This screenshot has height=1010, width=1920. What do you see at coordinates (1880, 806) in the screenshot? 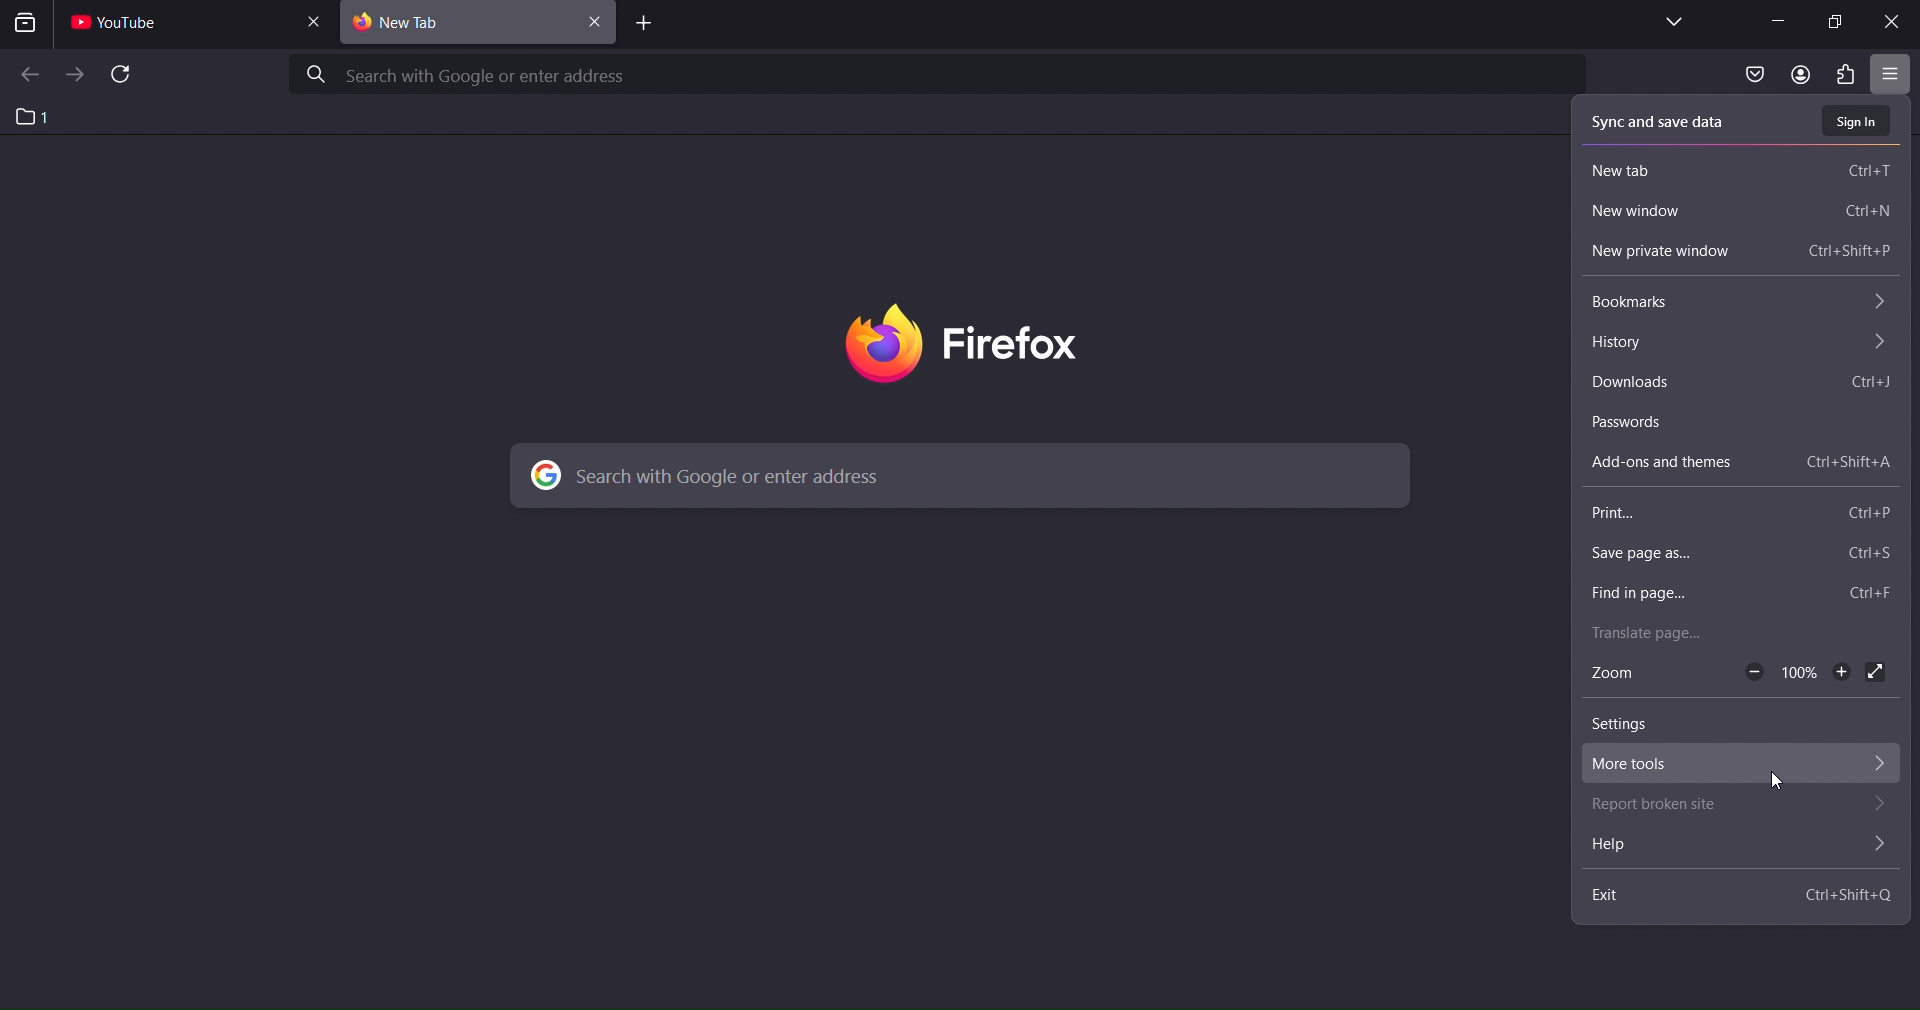
I see `Menu Arrow` at bounding box center [1880, 806].